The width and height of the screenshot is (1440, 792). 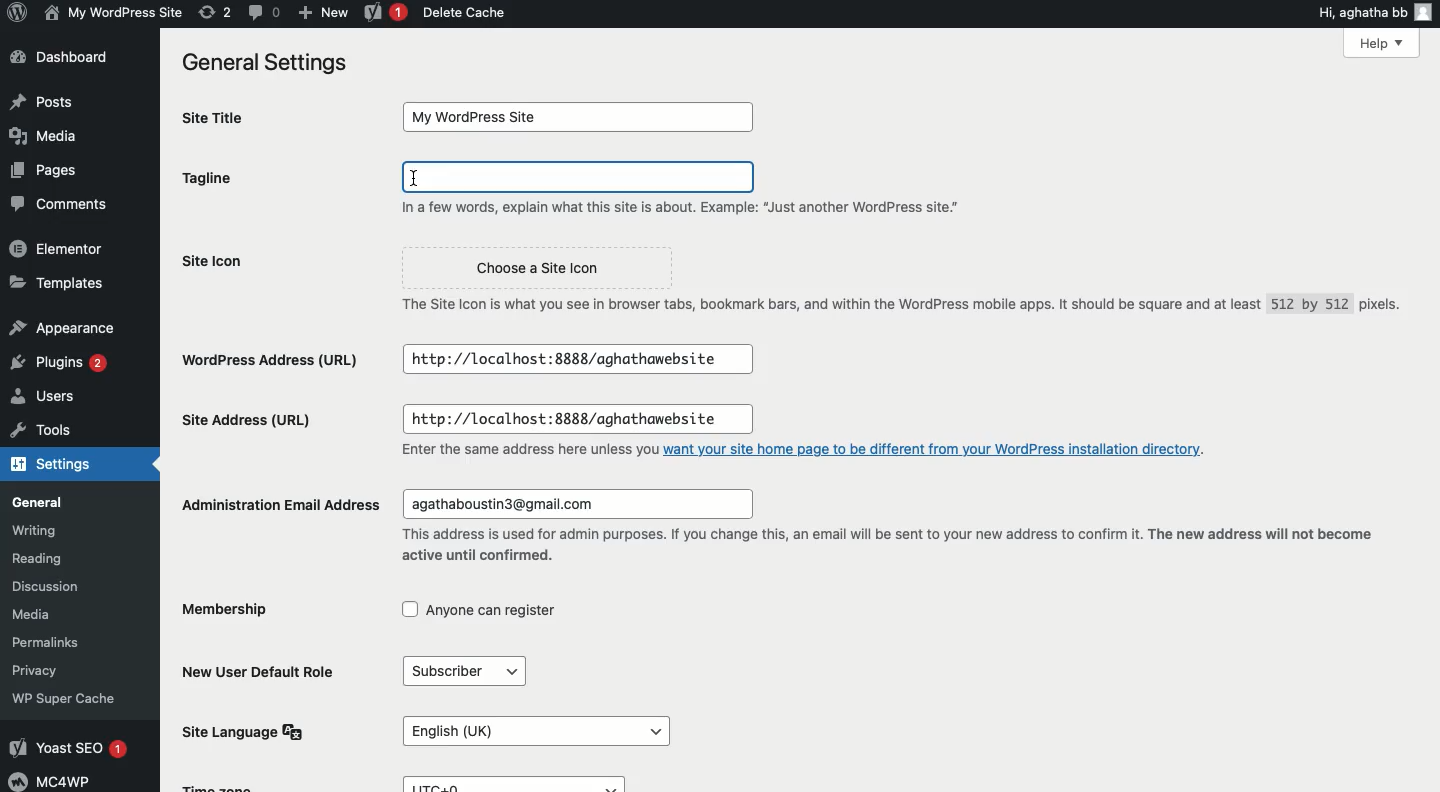 What do you see at coordinates (274, 359) in the screenshot?
I see `WordPress Address (URL)` at bounding box center [274, 359].